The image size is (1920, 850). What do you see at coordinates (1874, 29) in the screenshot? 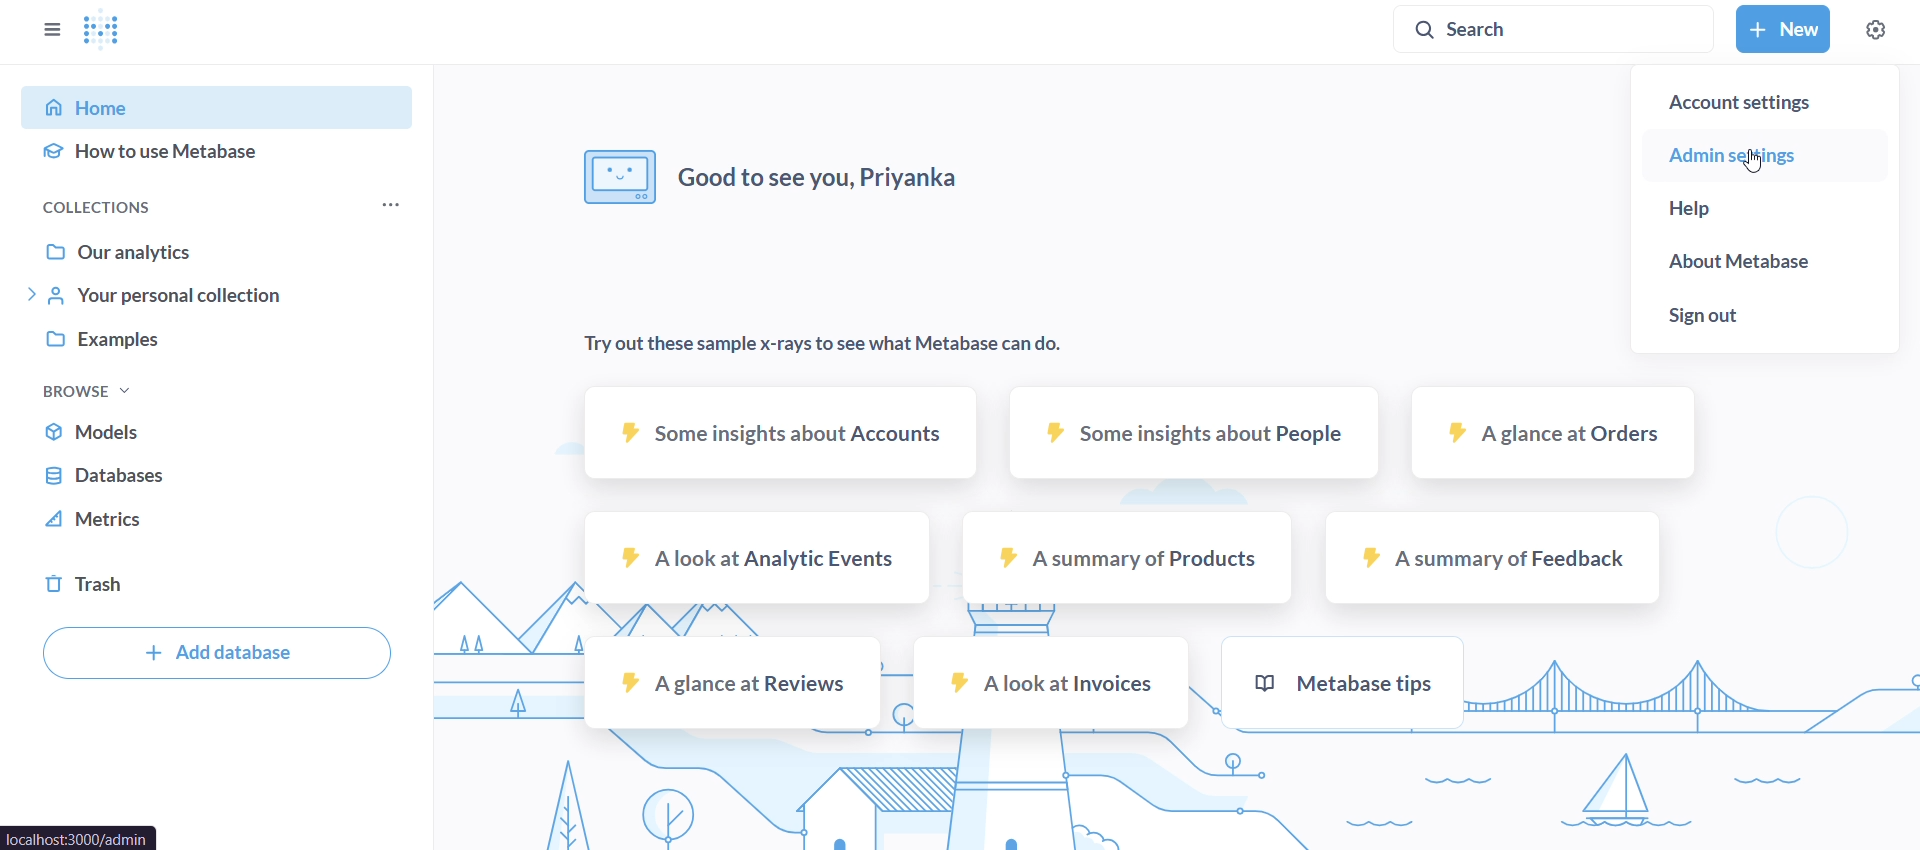
I see `settings` at bounding box center [1874, 29].